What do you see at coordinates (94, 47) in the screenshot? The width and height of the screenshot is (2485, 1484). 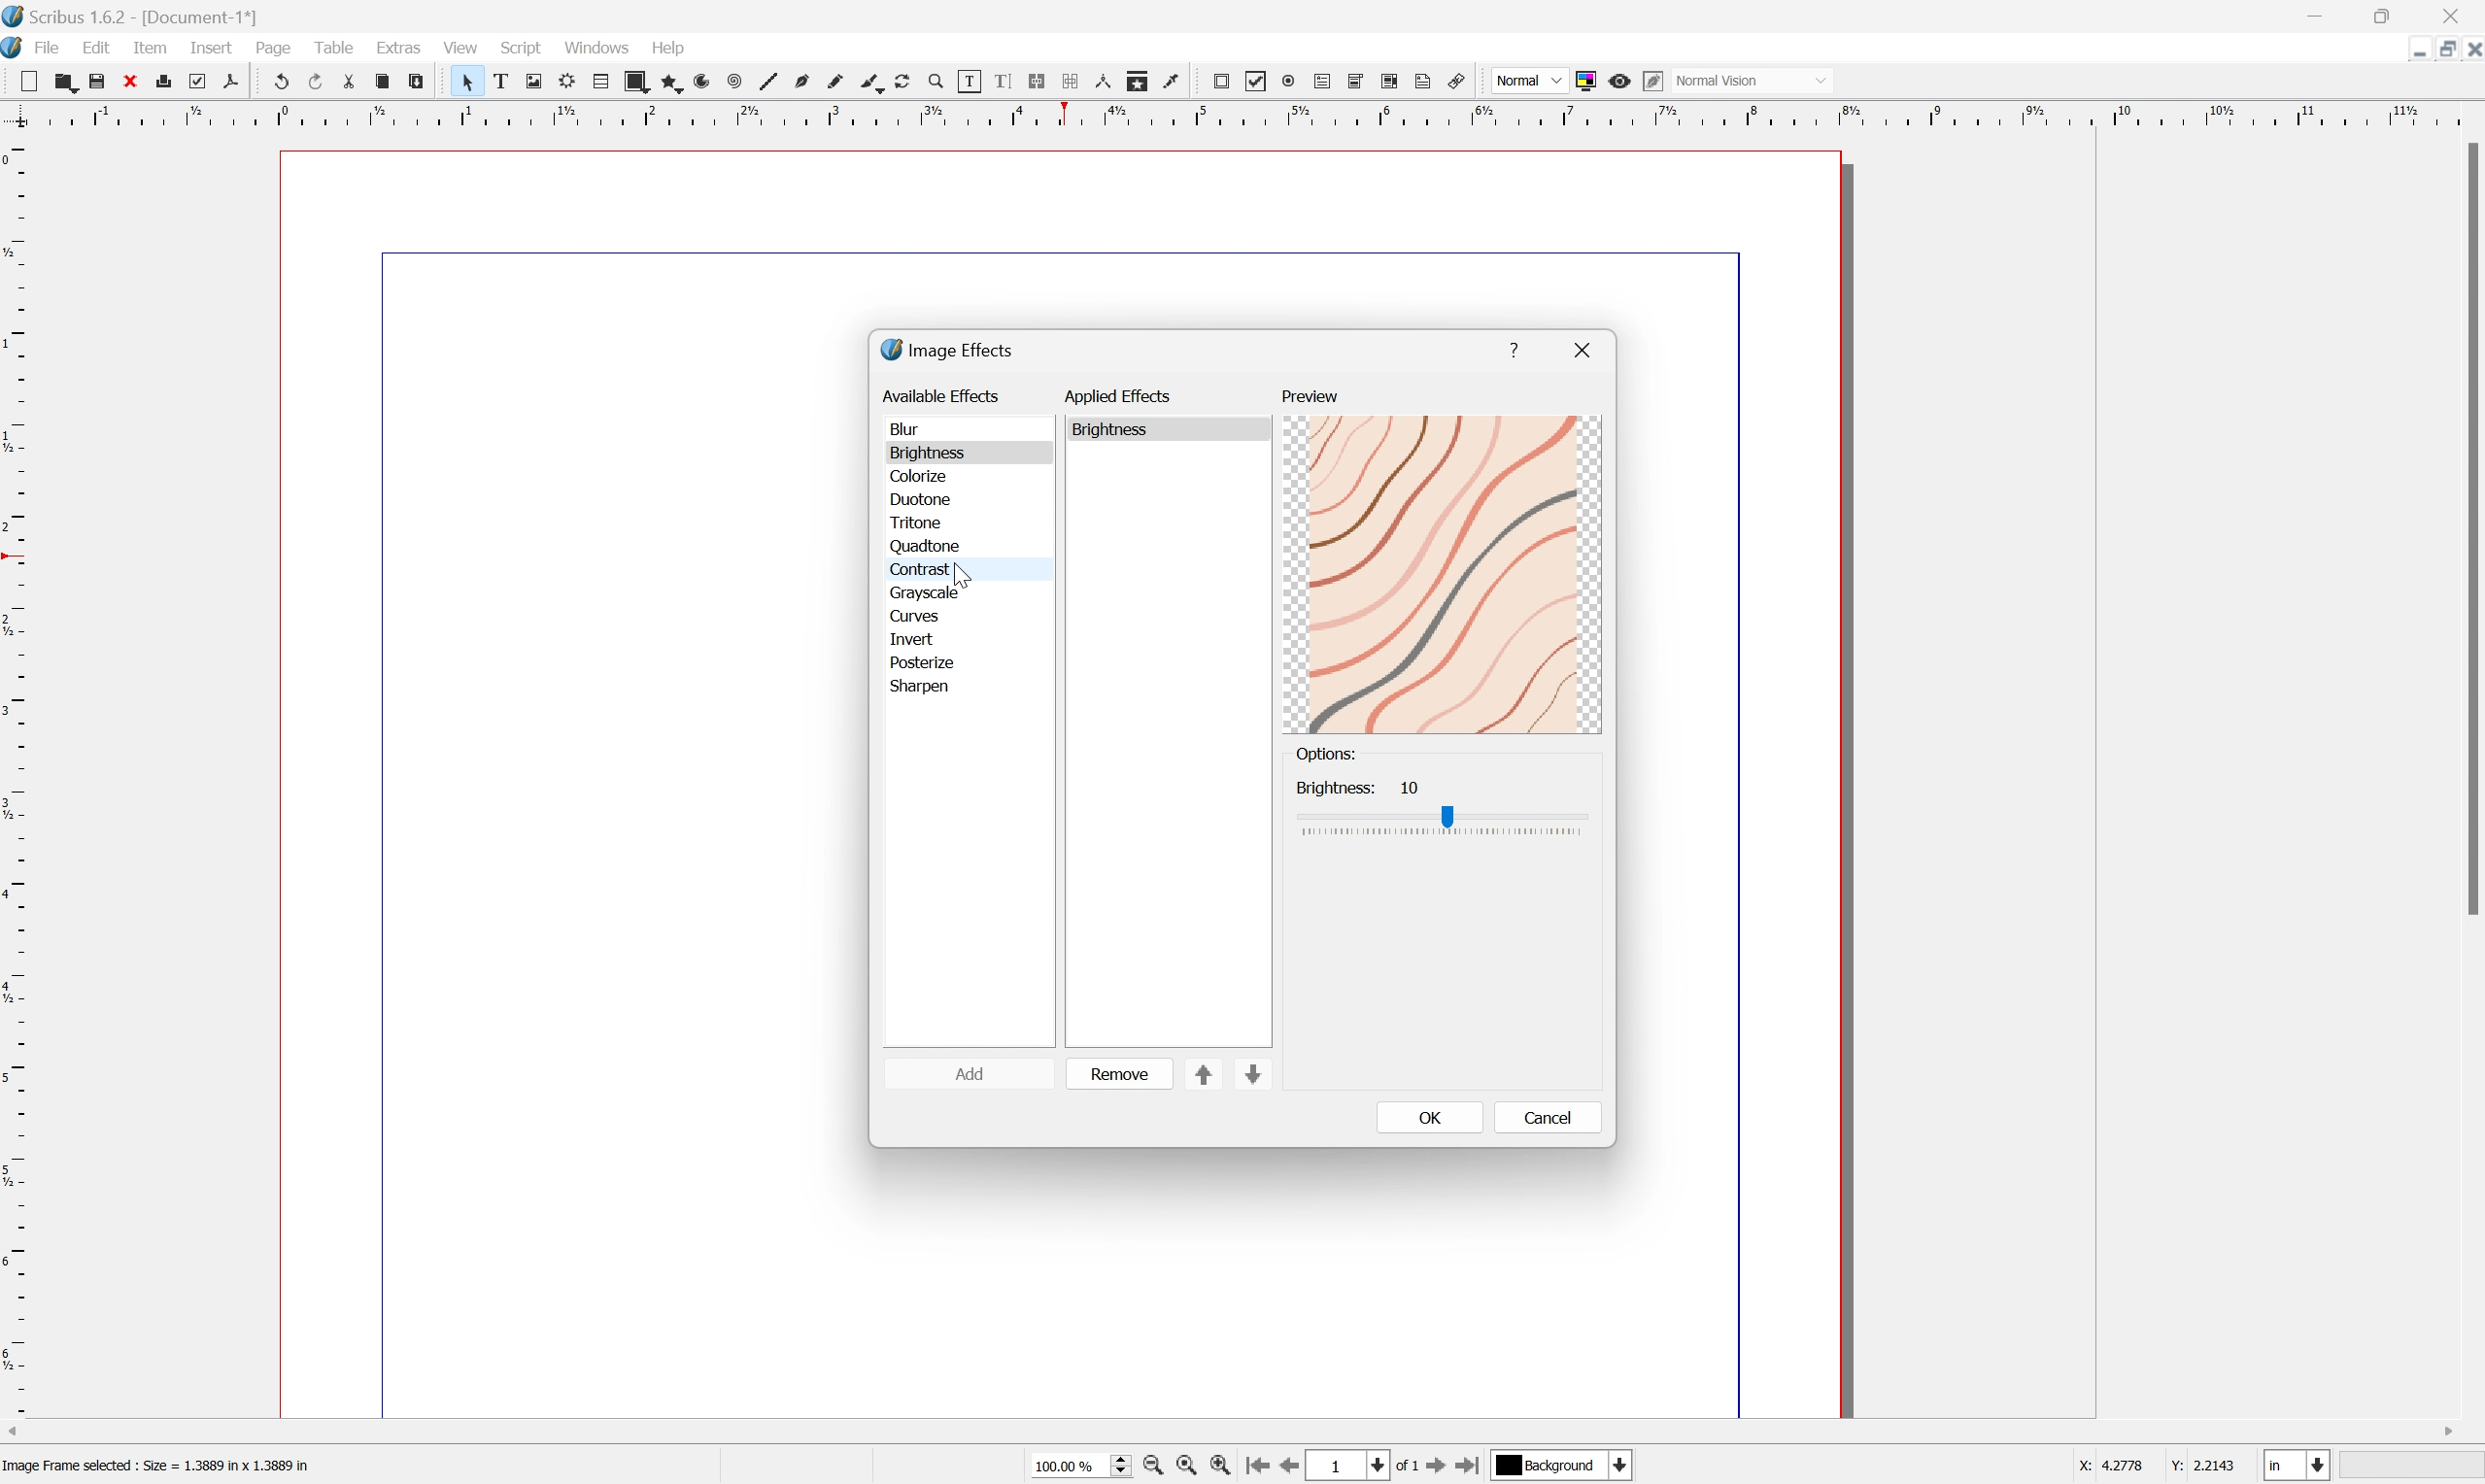 I see `Edit` at bounding box center [94, 47].